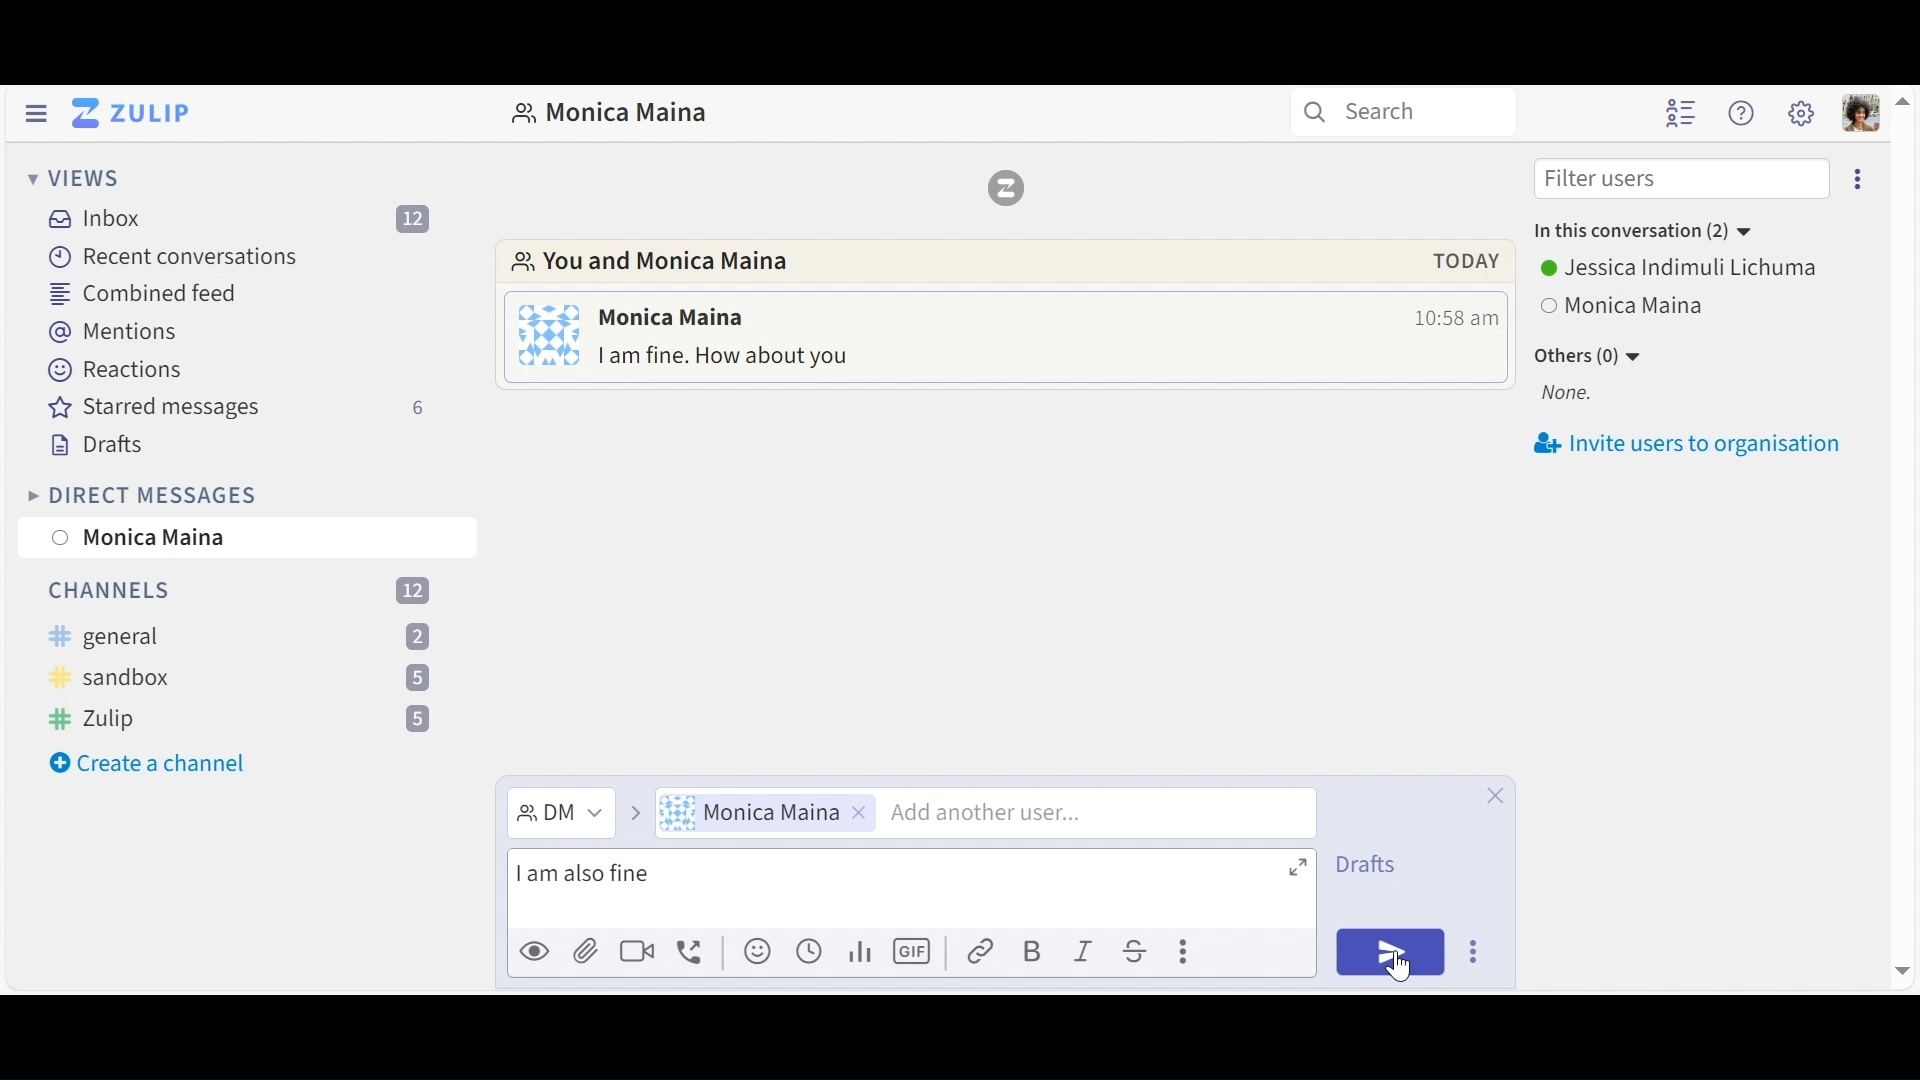 This screenshot has width=1920, height=1080. What do you see at coordinates (239, 721) in the screenshot?
I see `Channel` at bounding box center [239, 721].